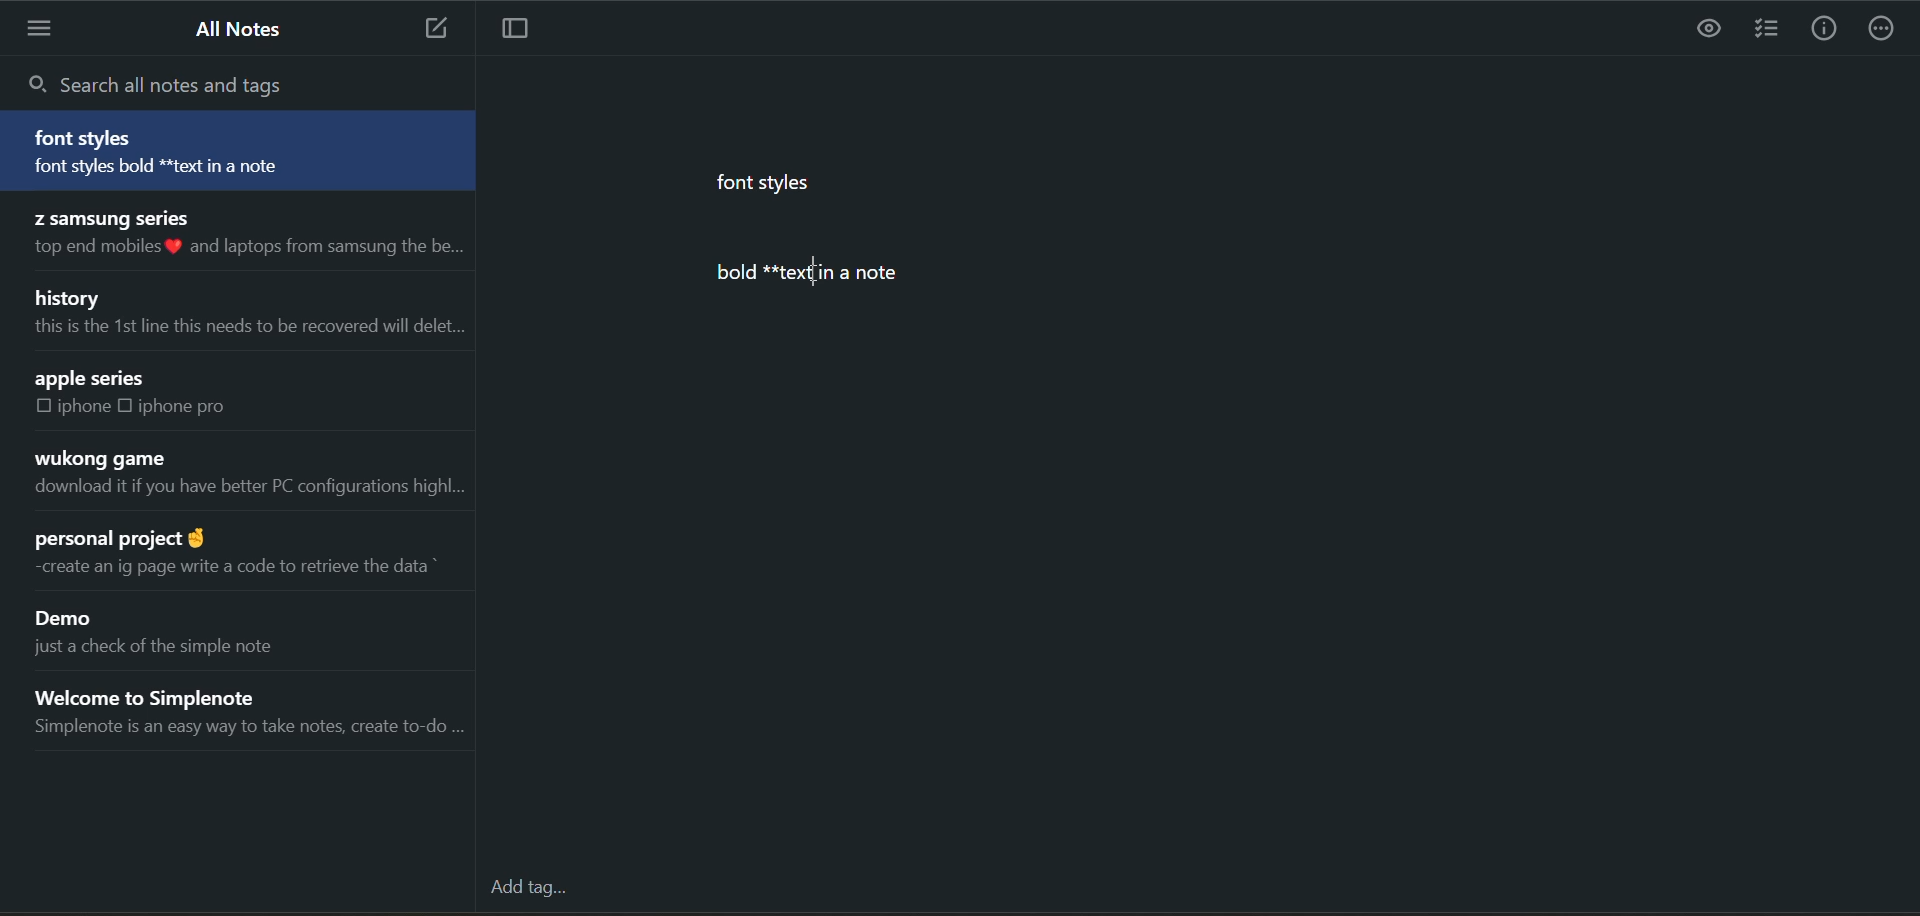 The height and width of the screenshot is (916, 1920). I want to click on iphone pro, so click(184, 406).